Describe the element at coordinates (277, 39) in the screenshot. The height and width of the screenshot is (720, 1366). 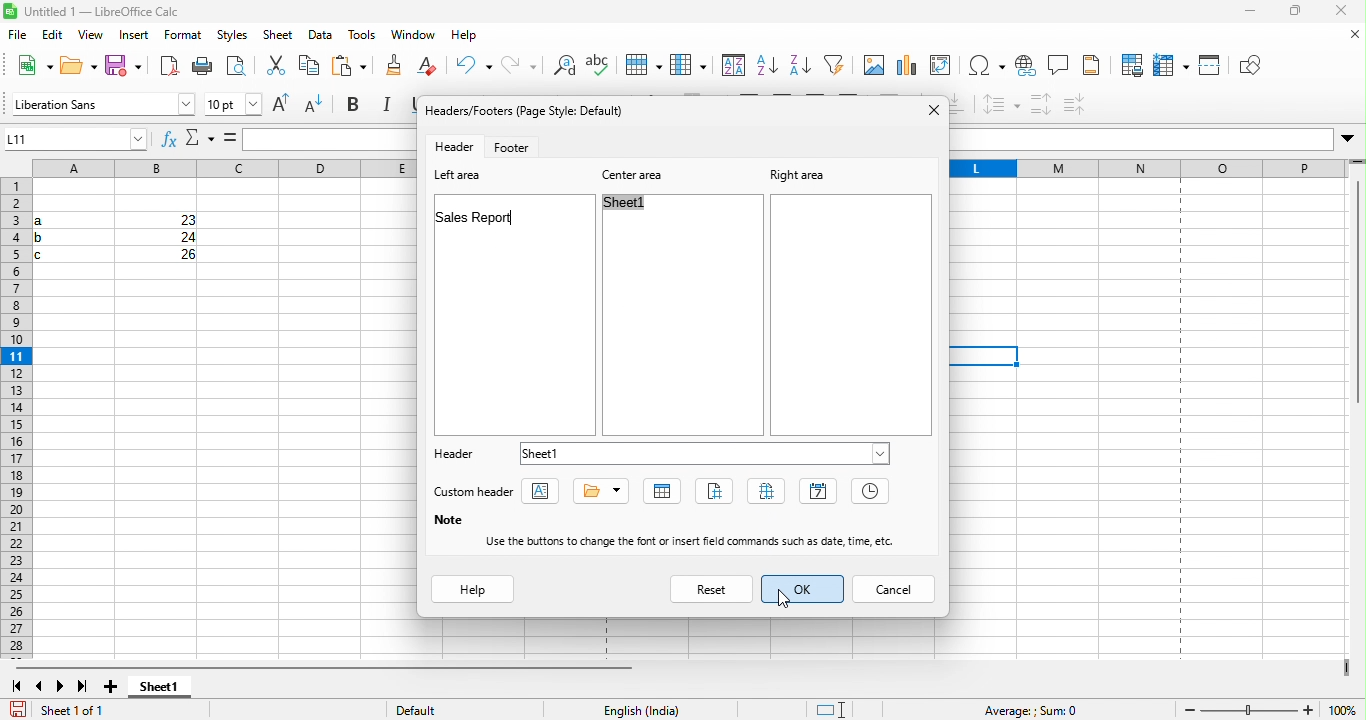
I see `sheet` at that location.